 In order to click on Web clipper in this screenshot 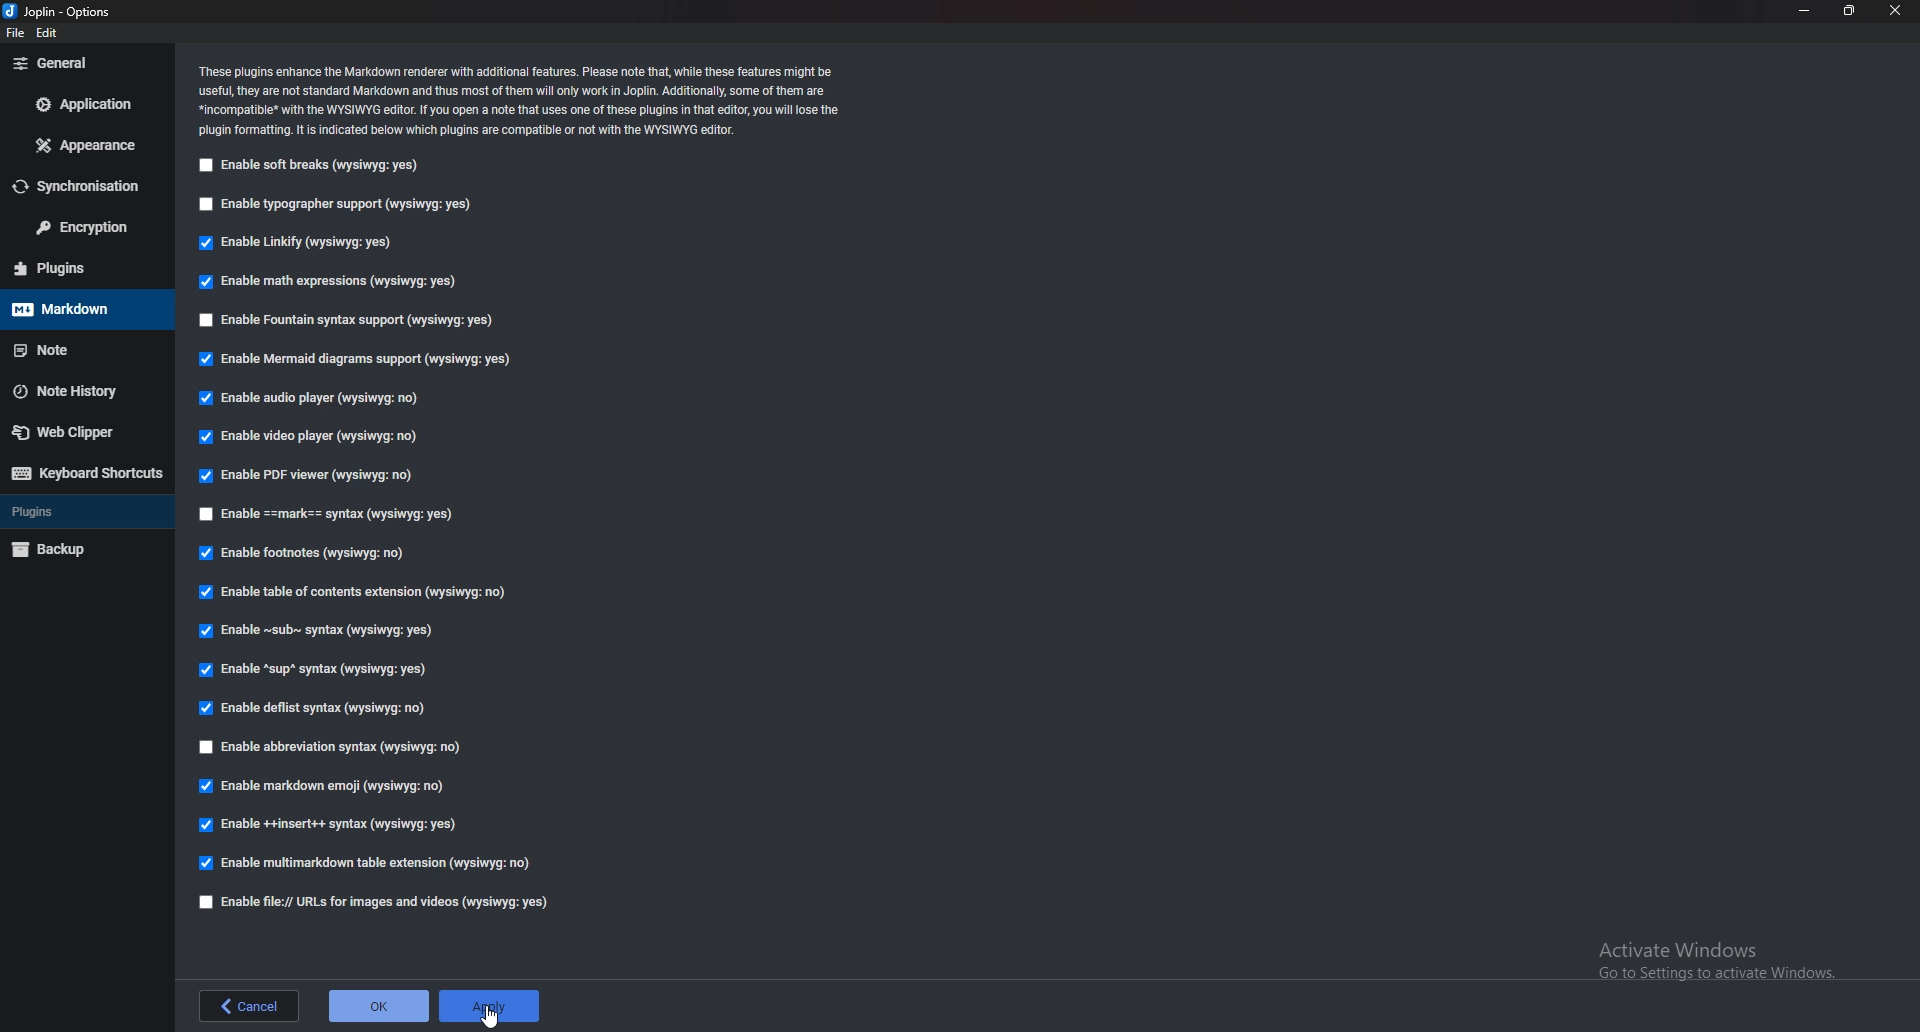, I will do `click(76, 435)`.